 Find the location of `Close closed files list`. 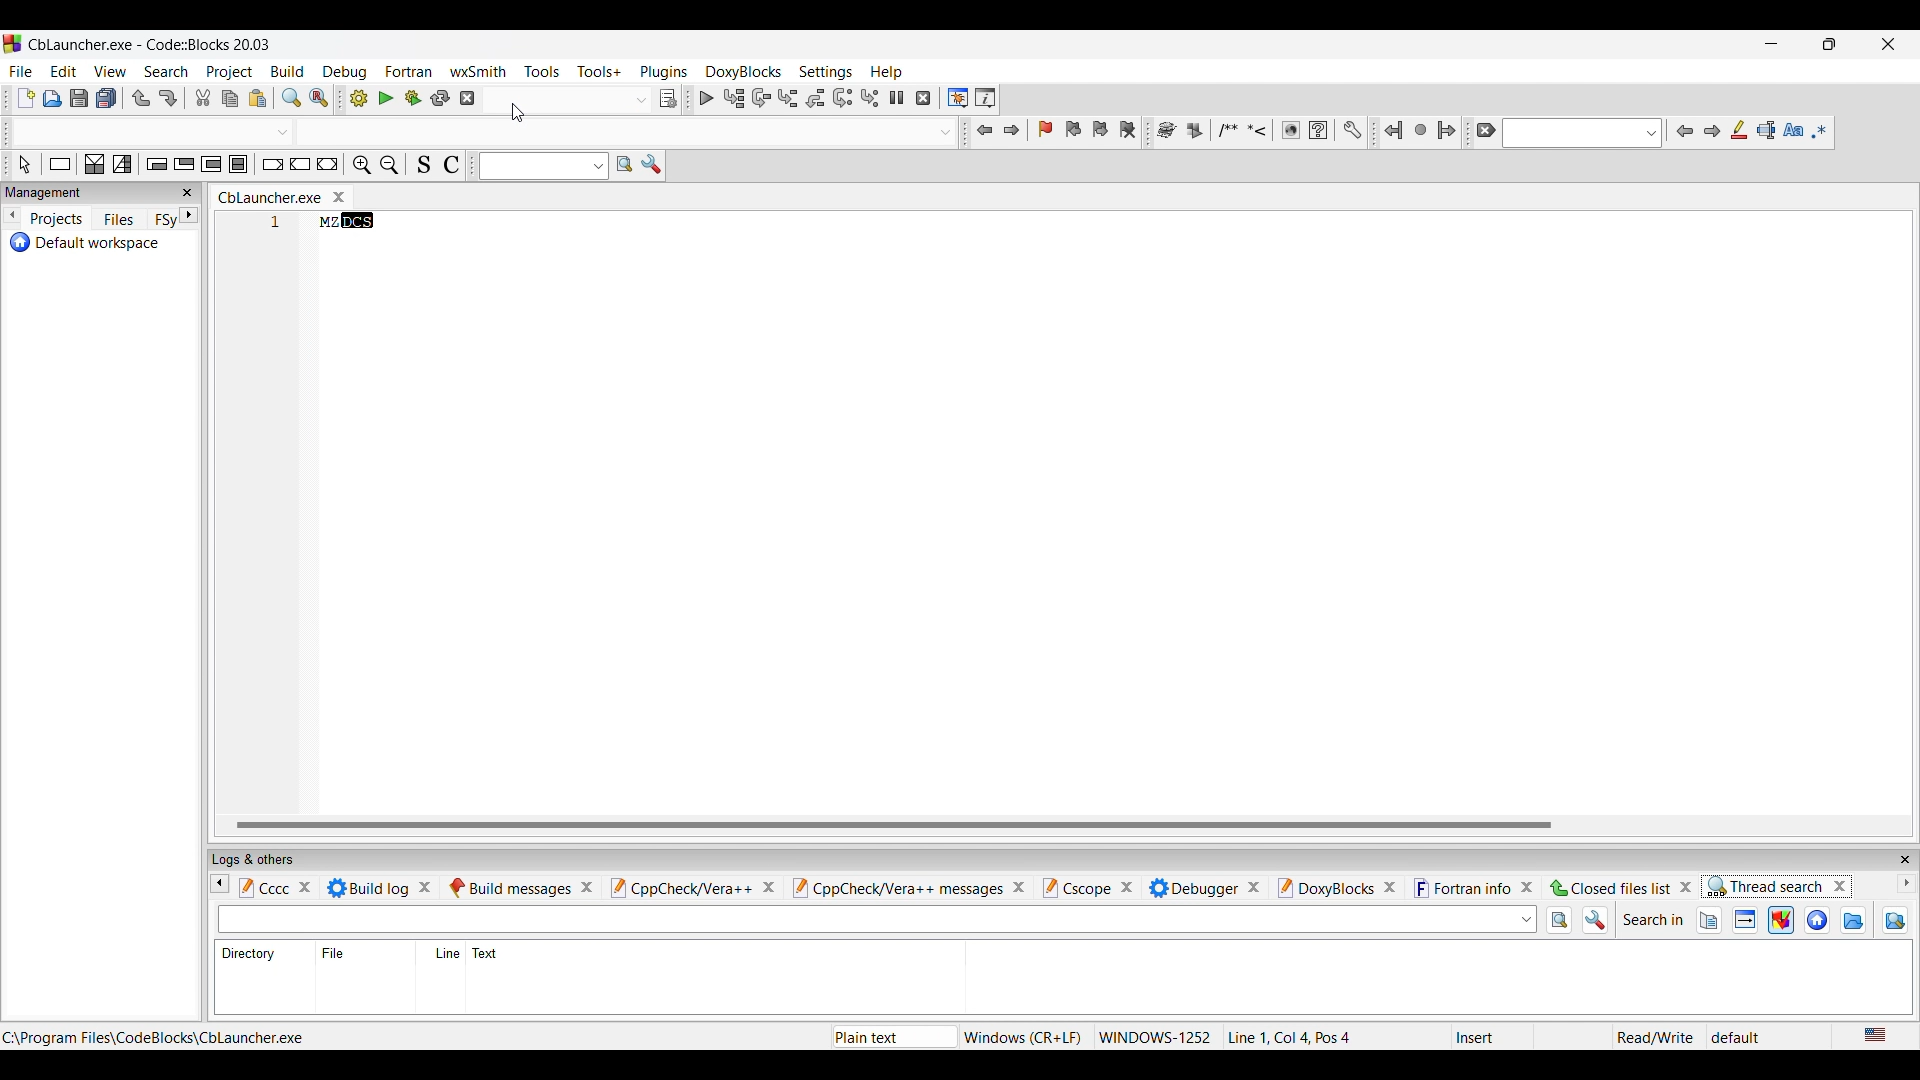

Close closed files list is located at coordinates (1686, 886).